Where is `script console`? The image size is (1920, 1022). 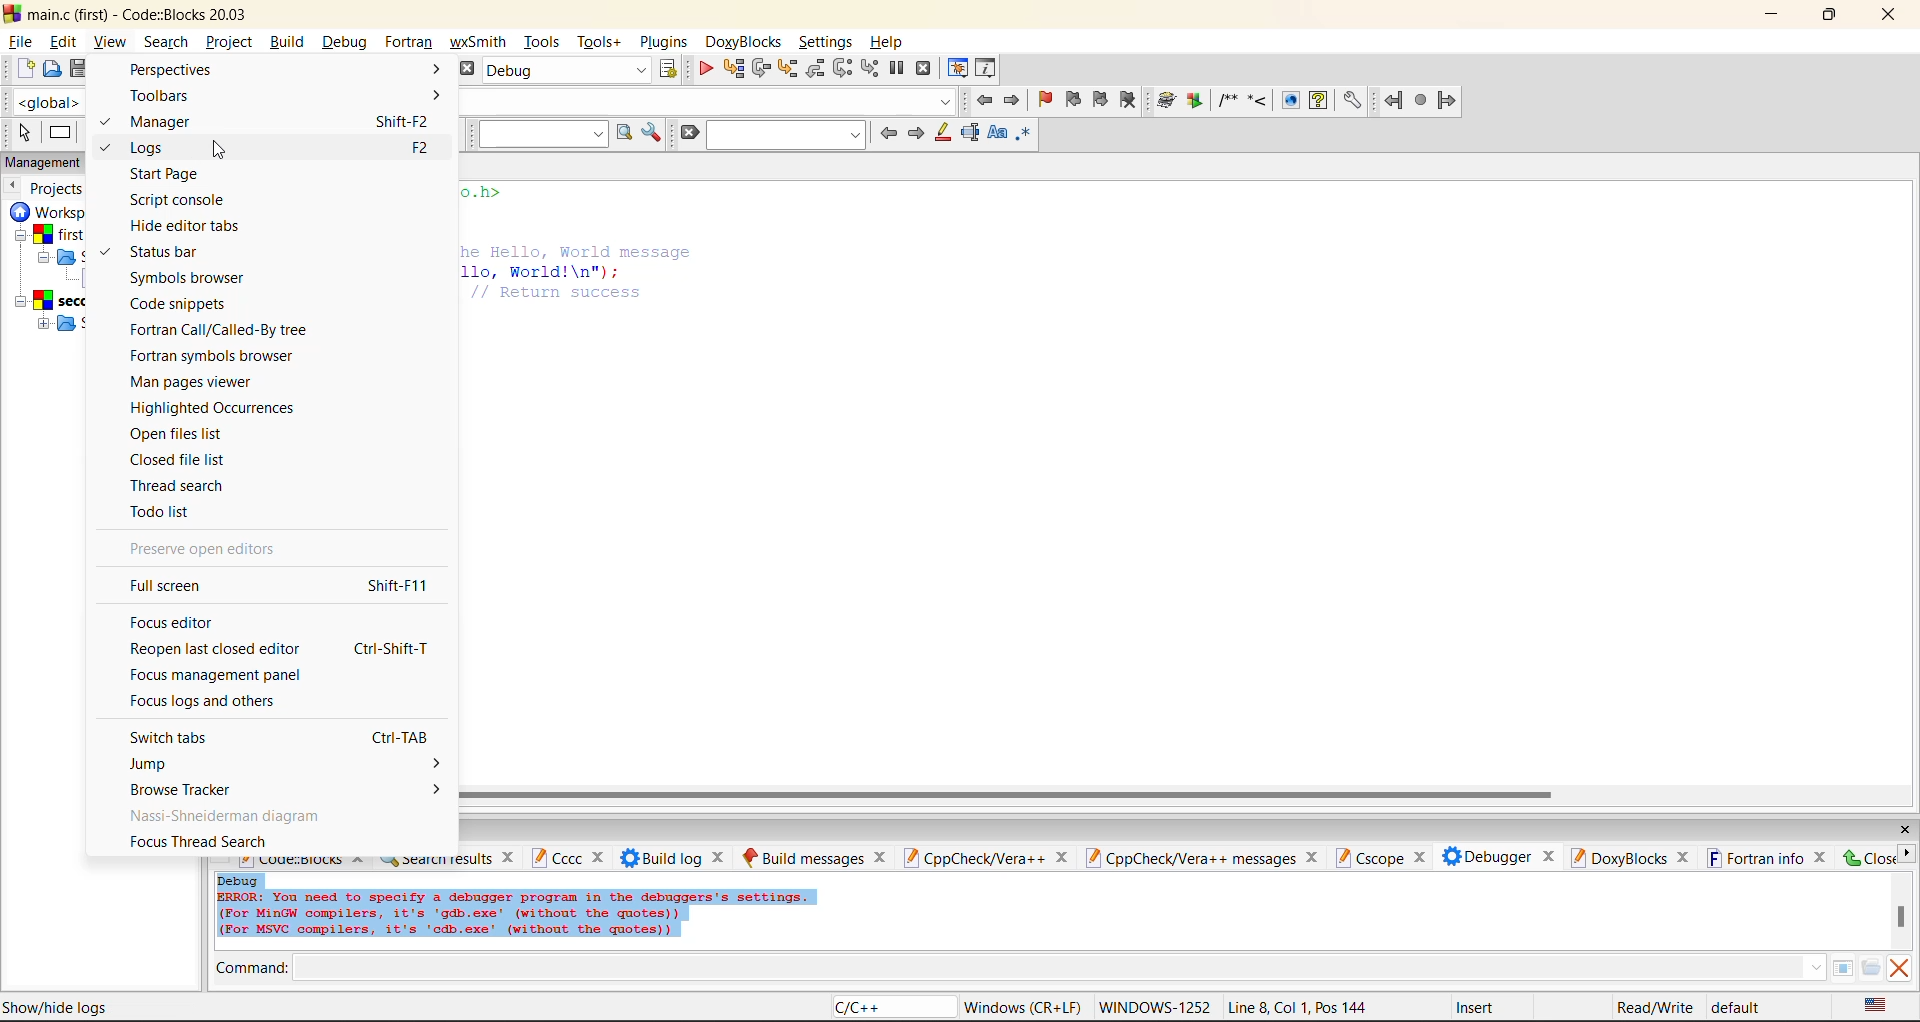 script console is located at coordinates (179, 200).